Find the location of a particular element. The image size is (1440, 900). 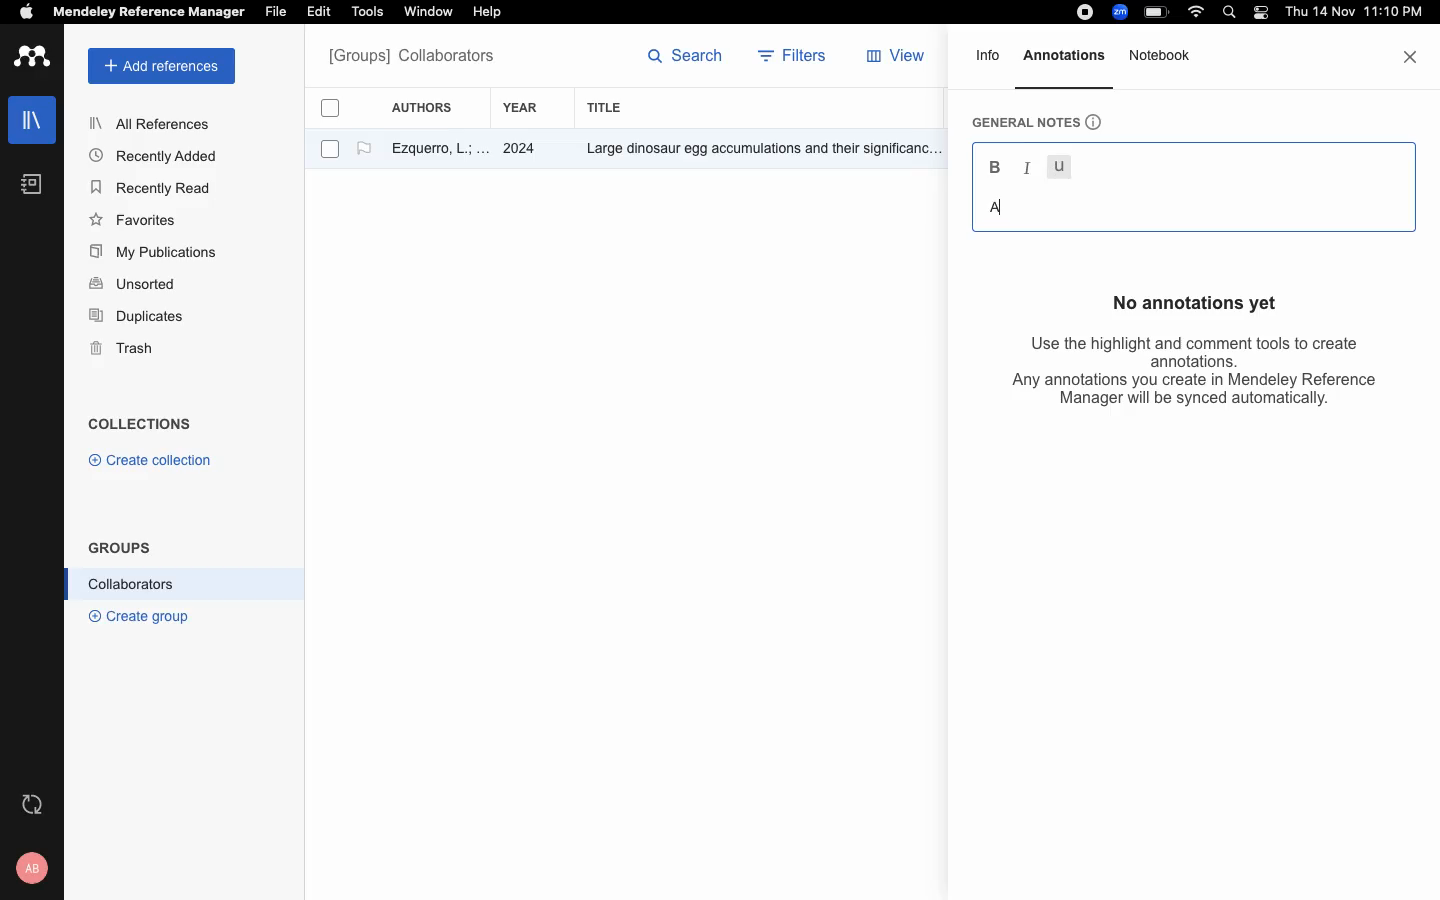

notebook is located at coordinates (32, 184).